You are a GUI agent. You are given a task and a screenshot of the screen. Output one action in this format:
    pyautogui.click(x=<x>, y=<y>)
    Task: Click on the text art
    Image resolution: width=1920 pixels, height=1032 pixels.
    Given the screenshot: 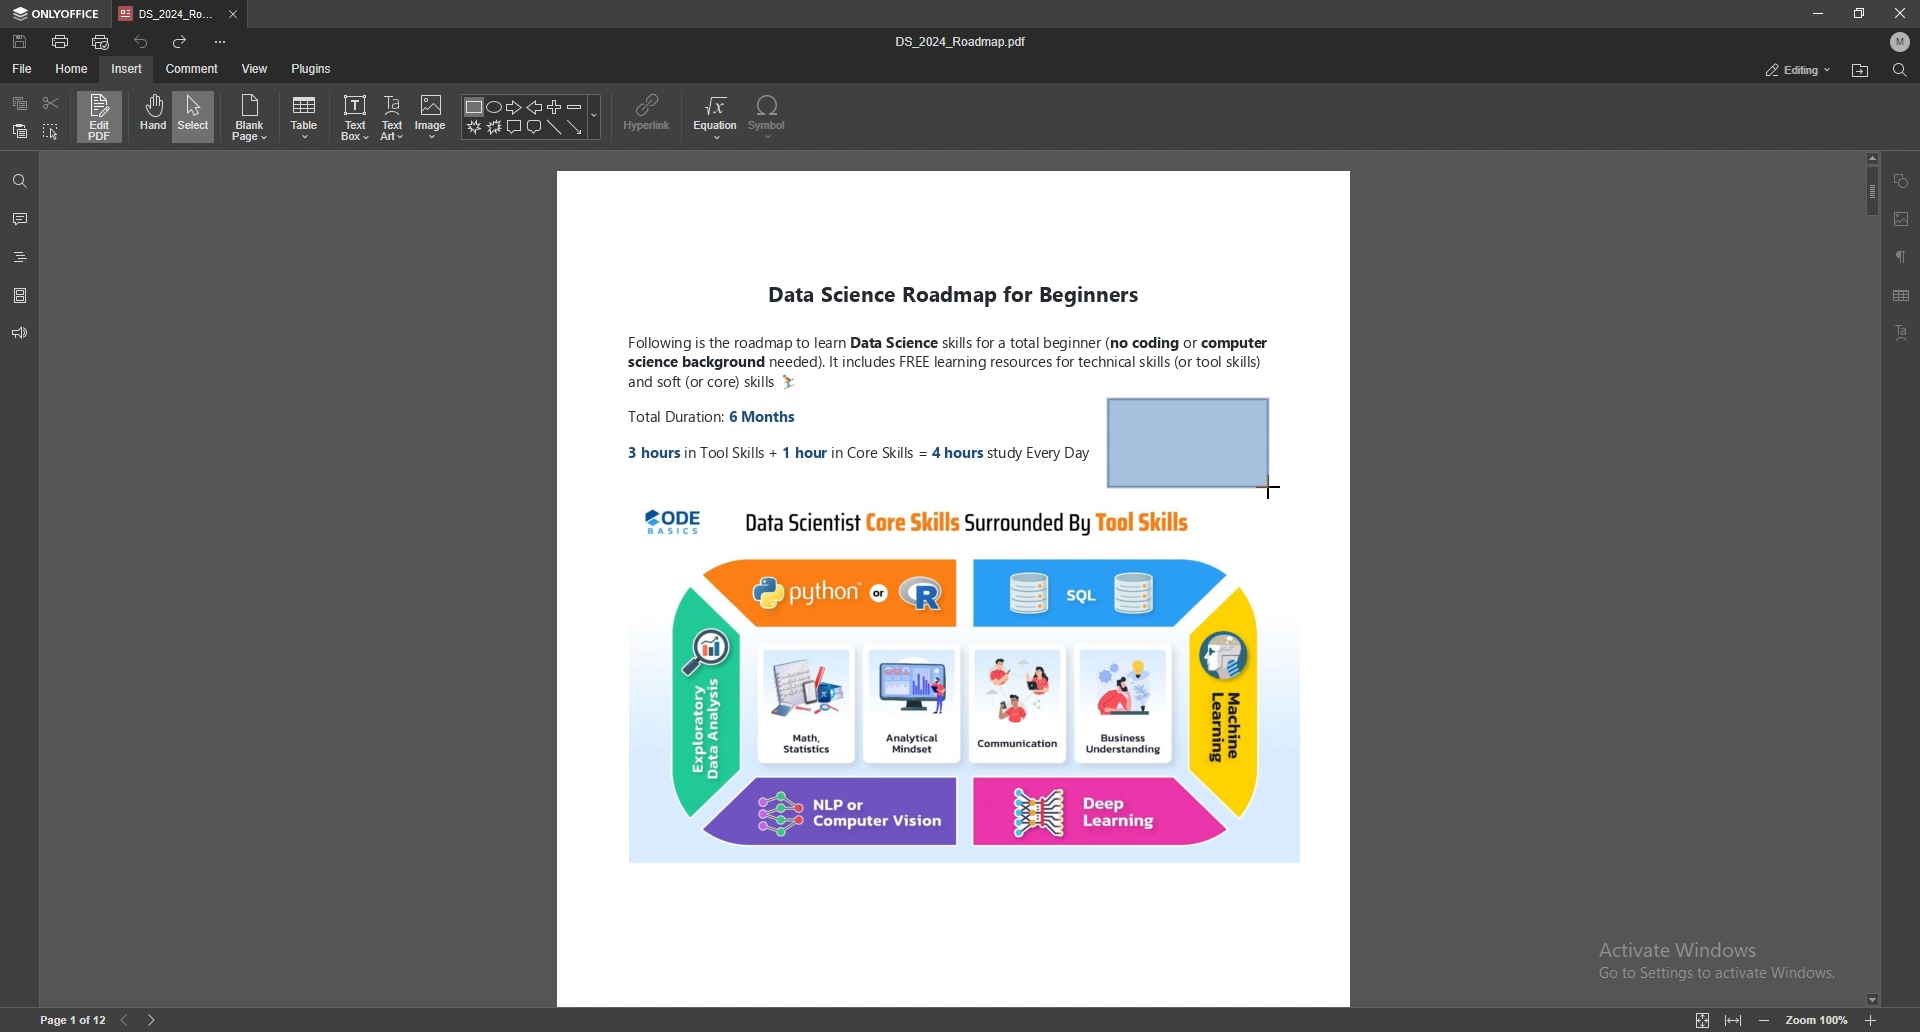 What is the action you would take?
    pyautogui.click(x=1907, y=332)
    